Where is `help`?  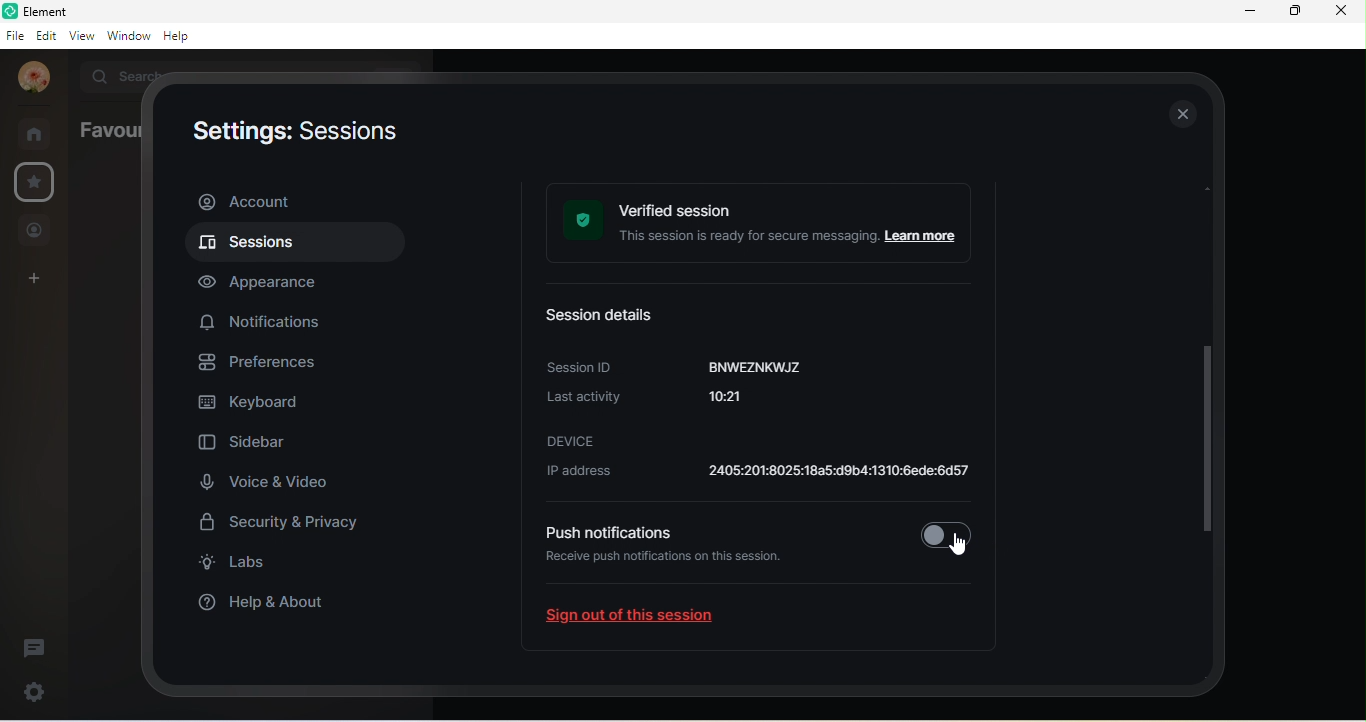
help is located at coordinates (181, 37).